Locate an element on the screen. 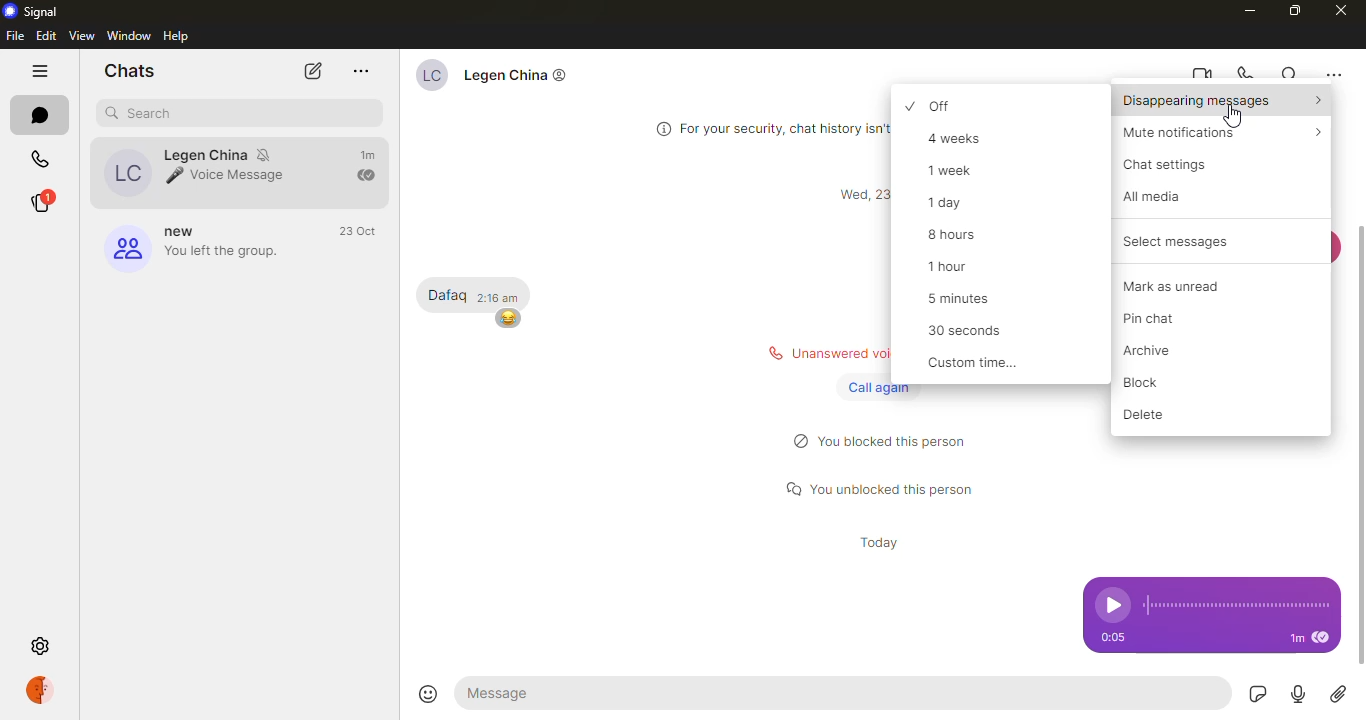 The height and width of the screenshot is (720, 1366). message is located at coordinates (447, 296).